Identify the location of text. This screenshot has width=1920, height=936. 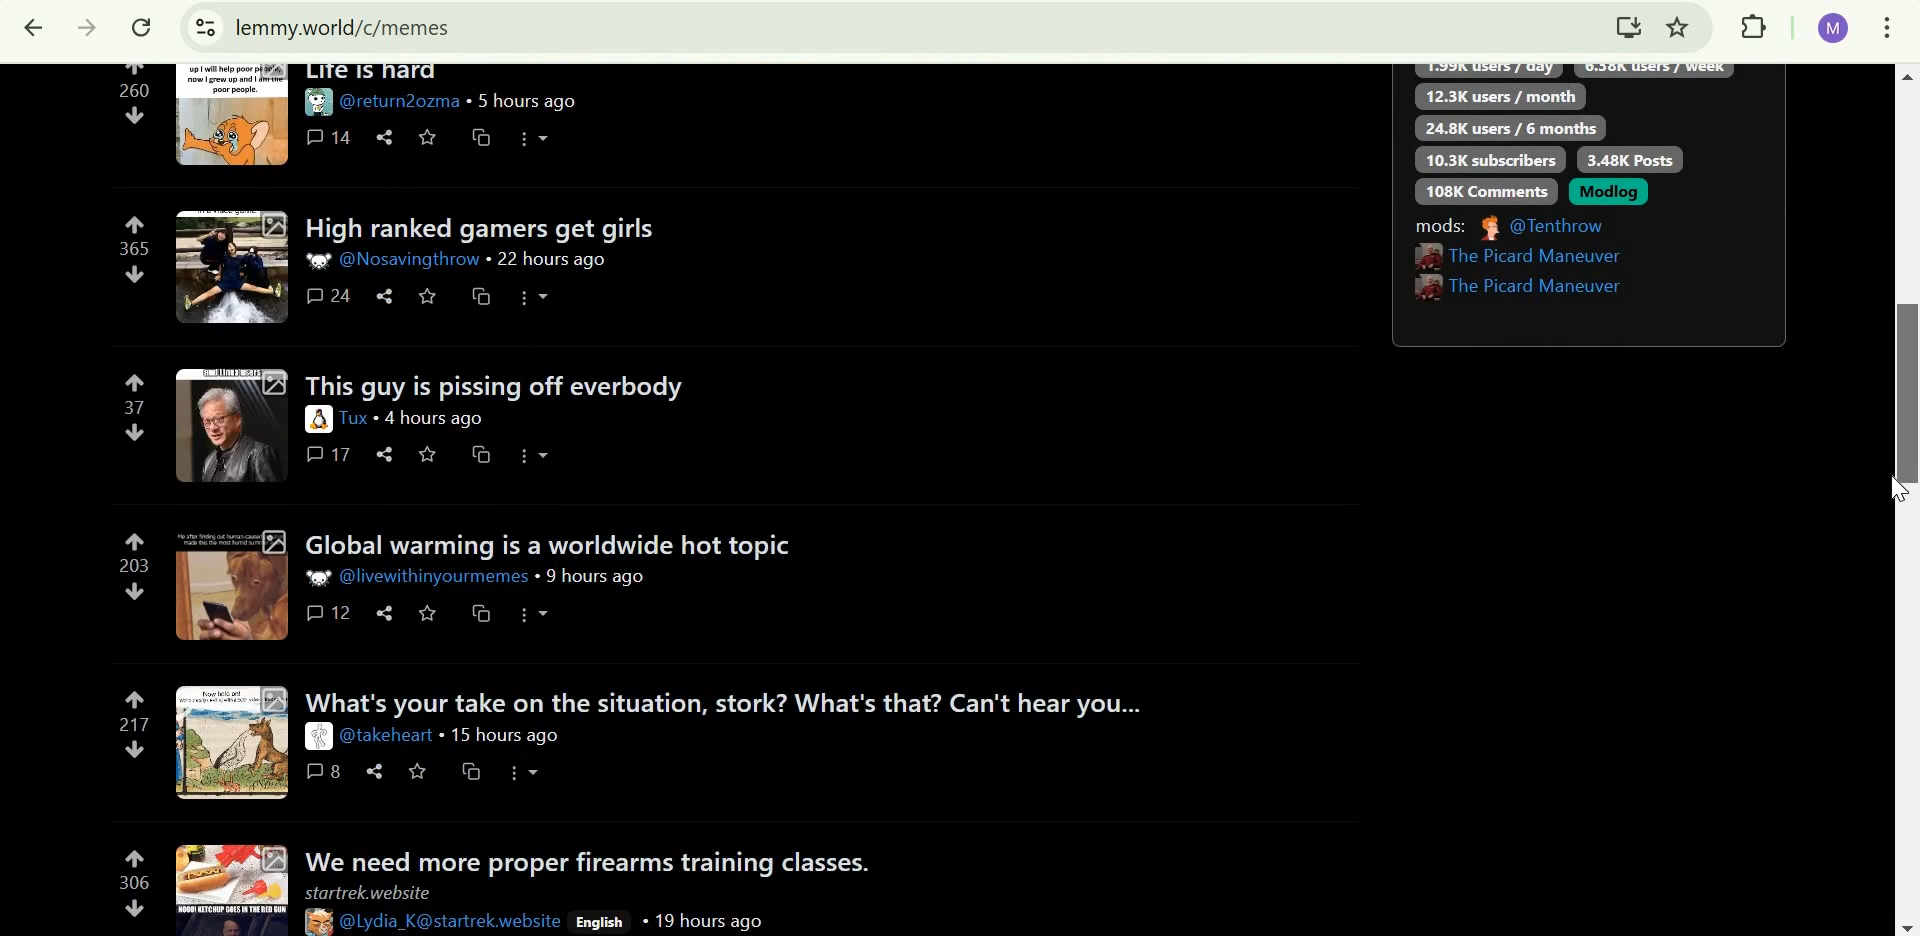
(1570, 72).